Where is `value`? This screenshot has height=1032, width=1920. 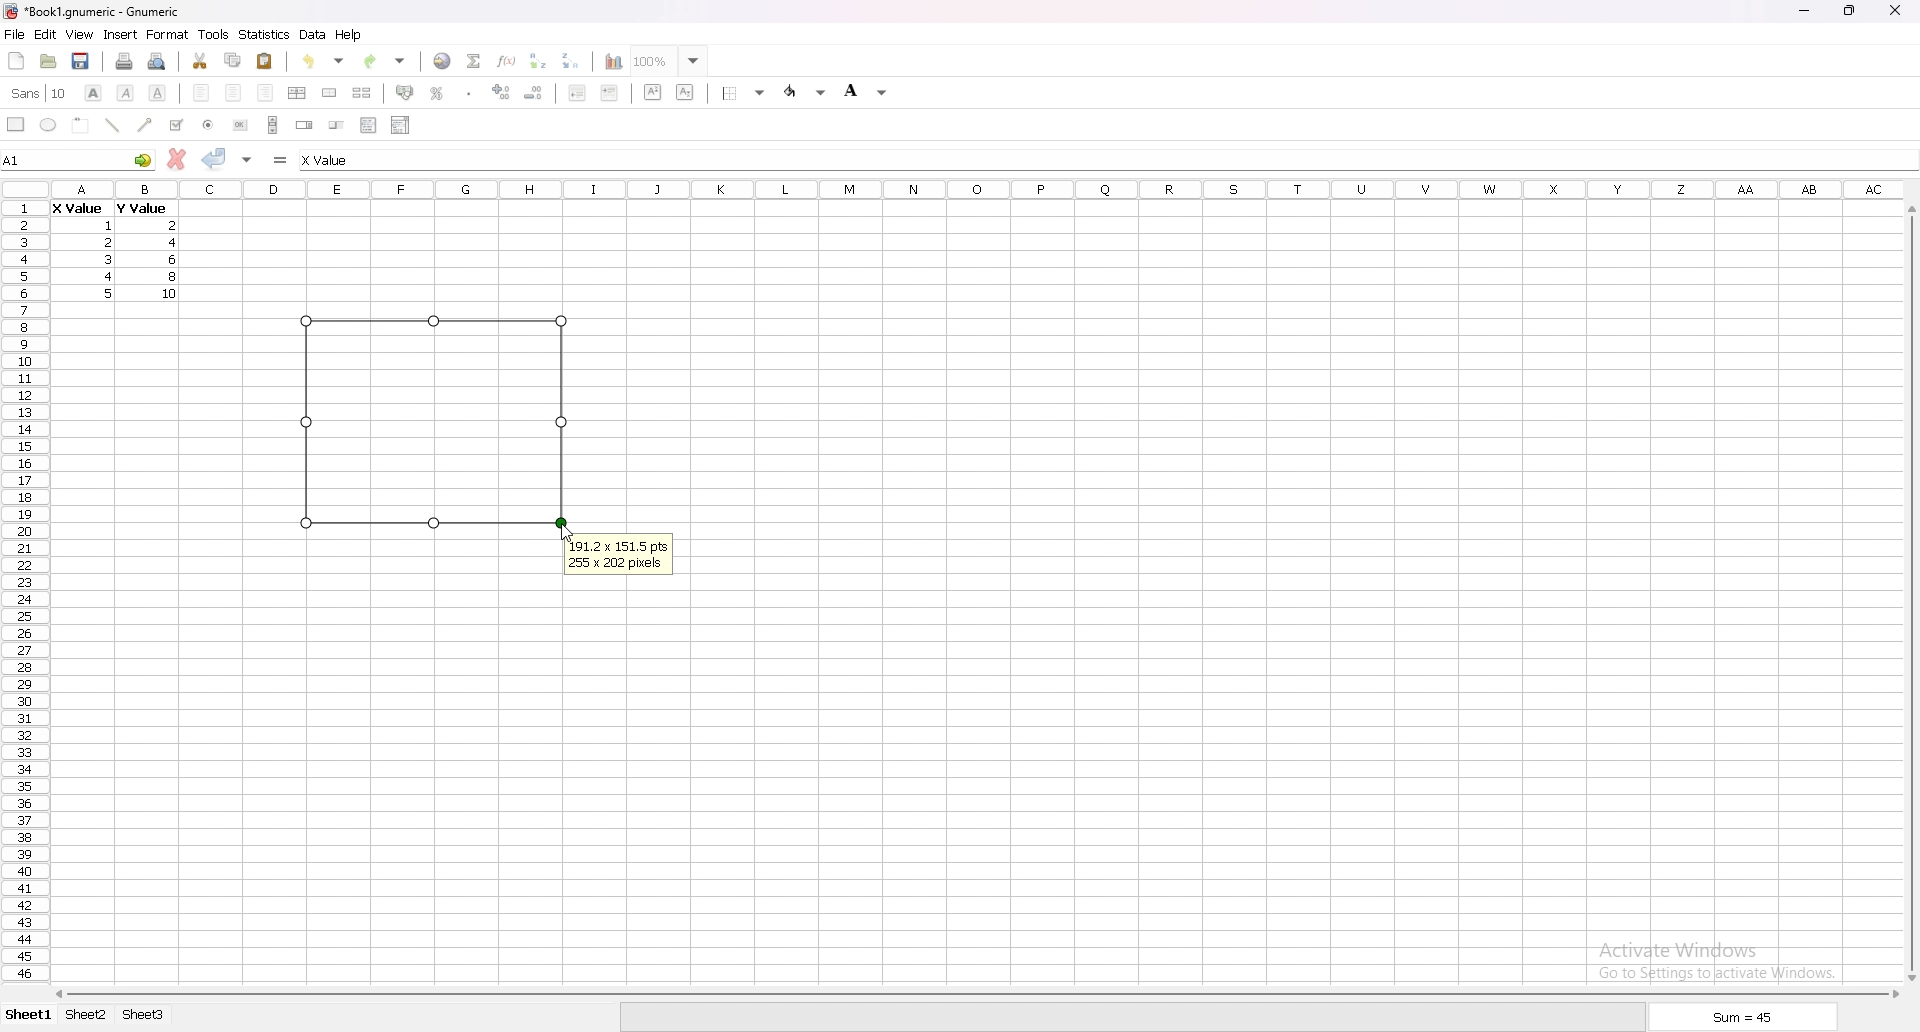
value is located at coordinates (107, 242).